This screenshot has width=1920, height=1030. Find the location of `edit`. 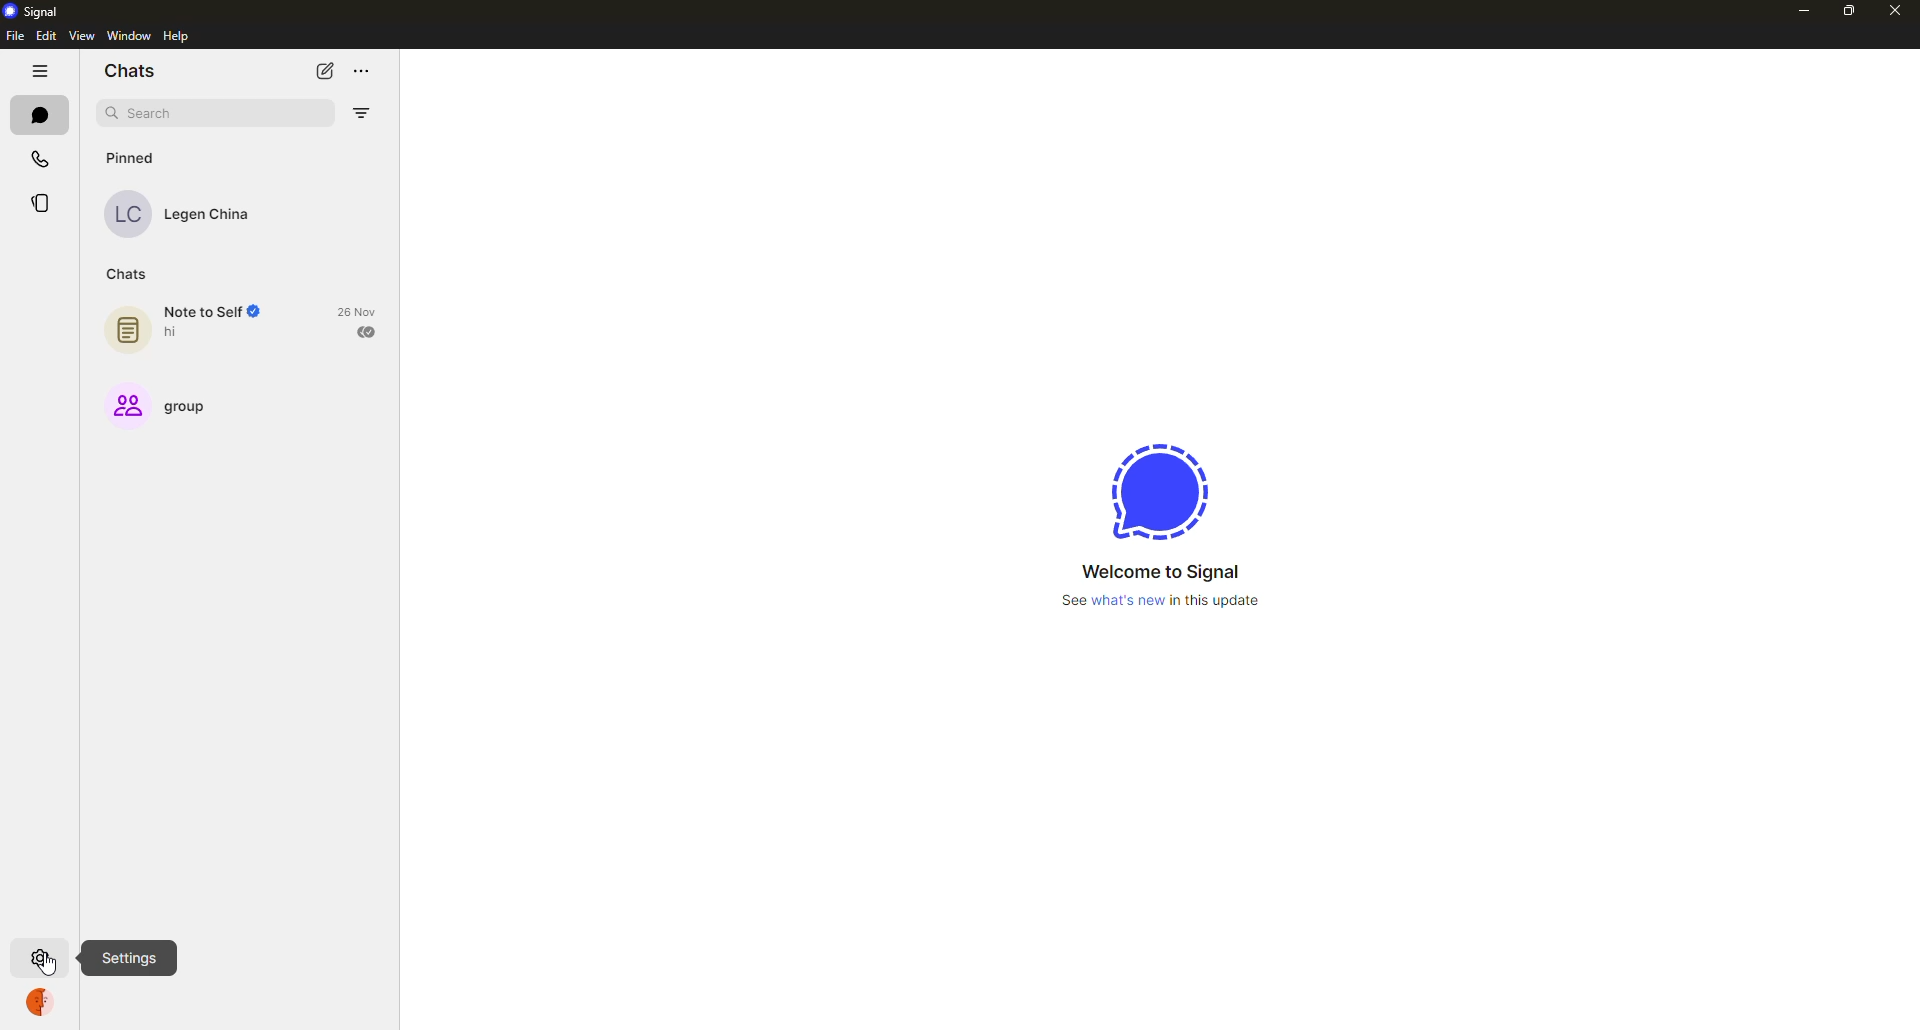

edit is located at coordinates (45, 38).